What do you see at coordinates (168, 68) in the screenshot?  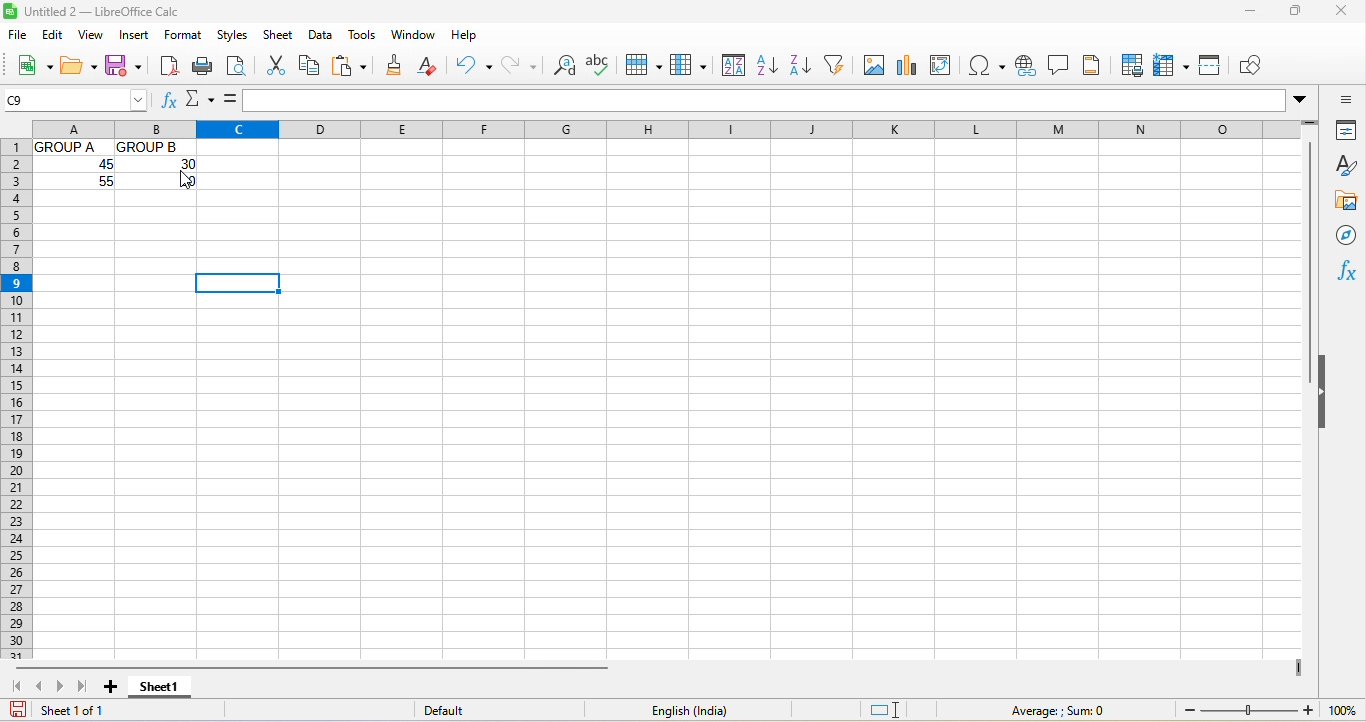 I see `export directly as pdf` at bounding box center [168, 68].